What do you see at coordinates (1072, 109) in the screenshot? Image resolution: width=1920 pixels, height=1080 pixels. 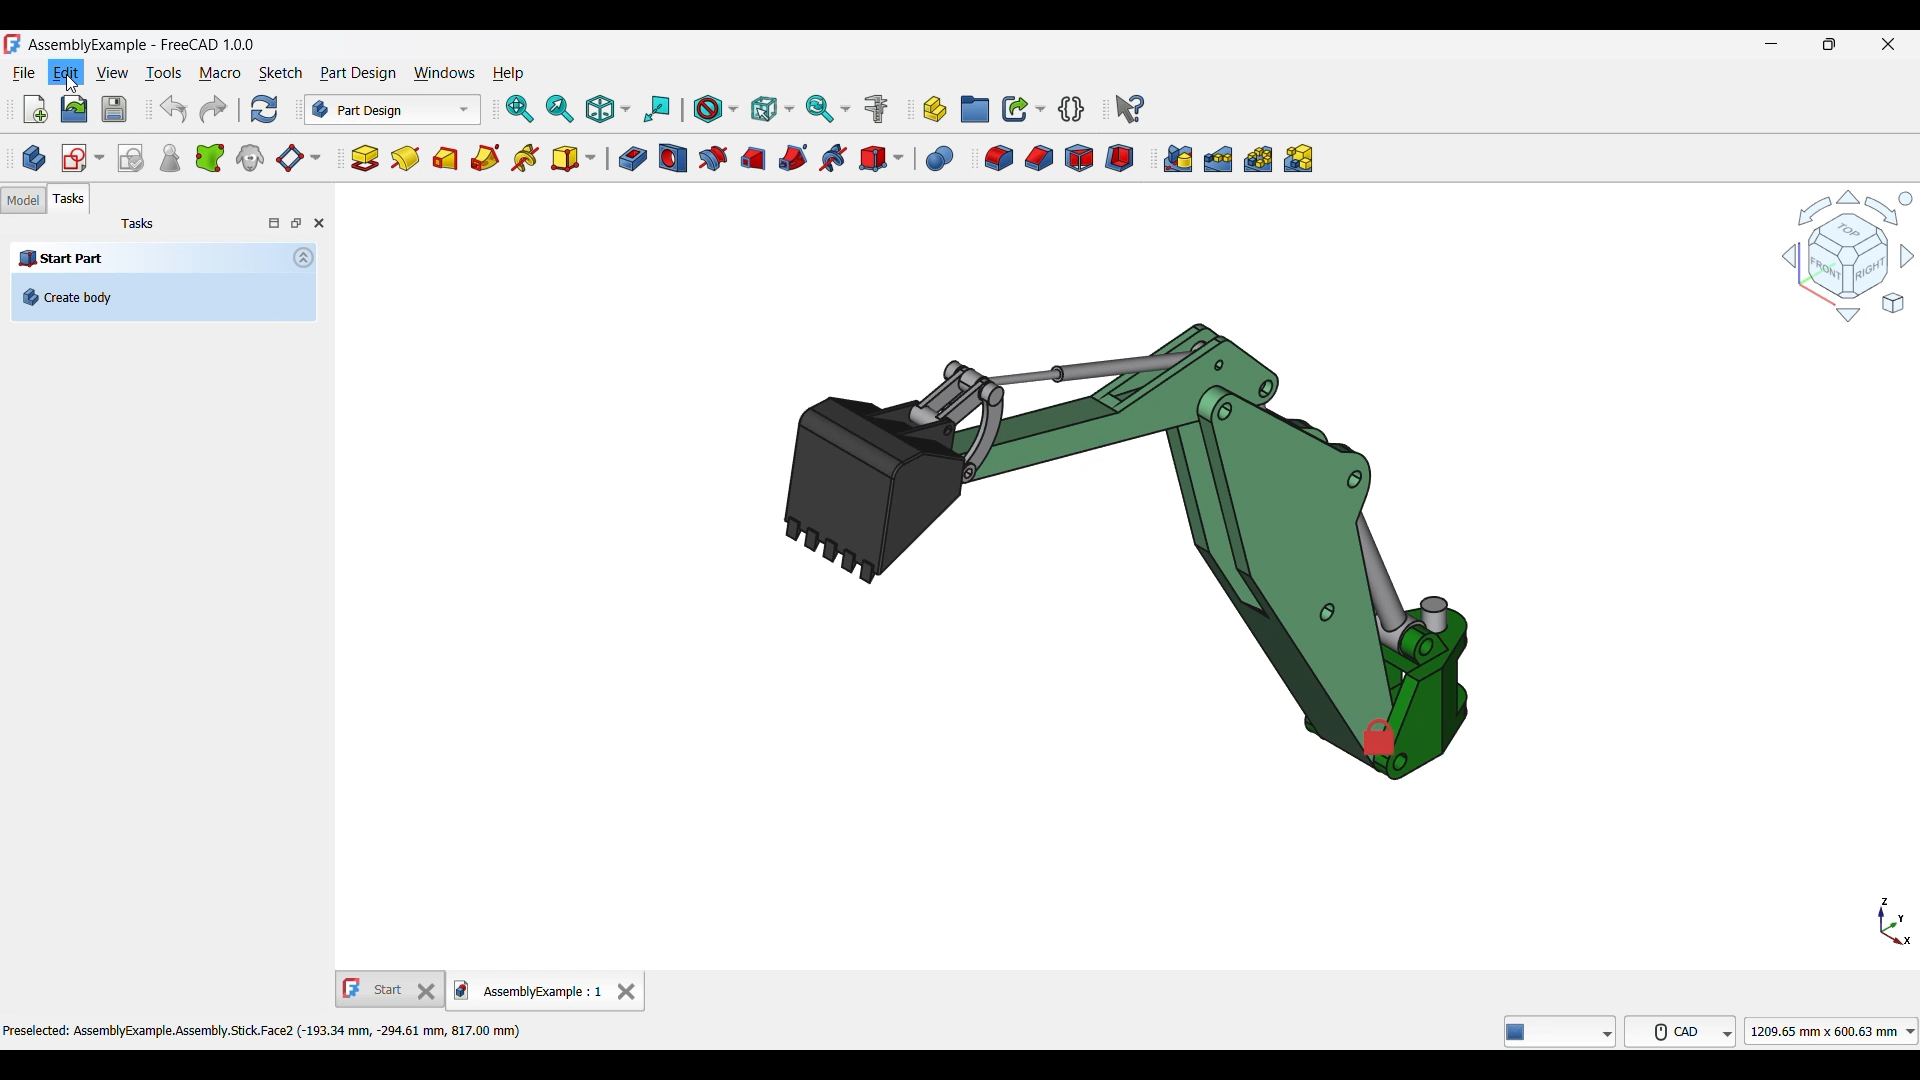 I see `Create a variable set` at bounding box center [1072, 109].